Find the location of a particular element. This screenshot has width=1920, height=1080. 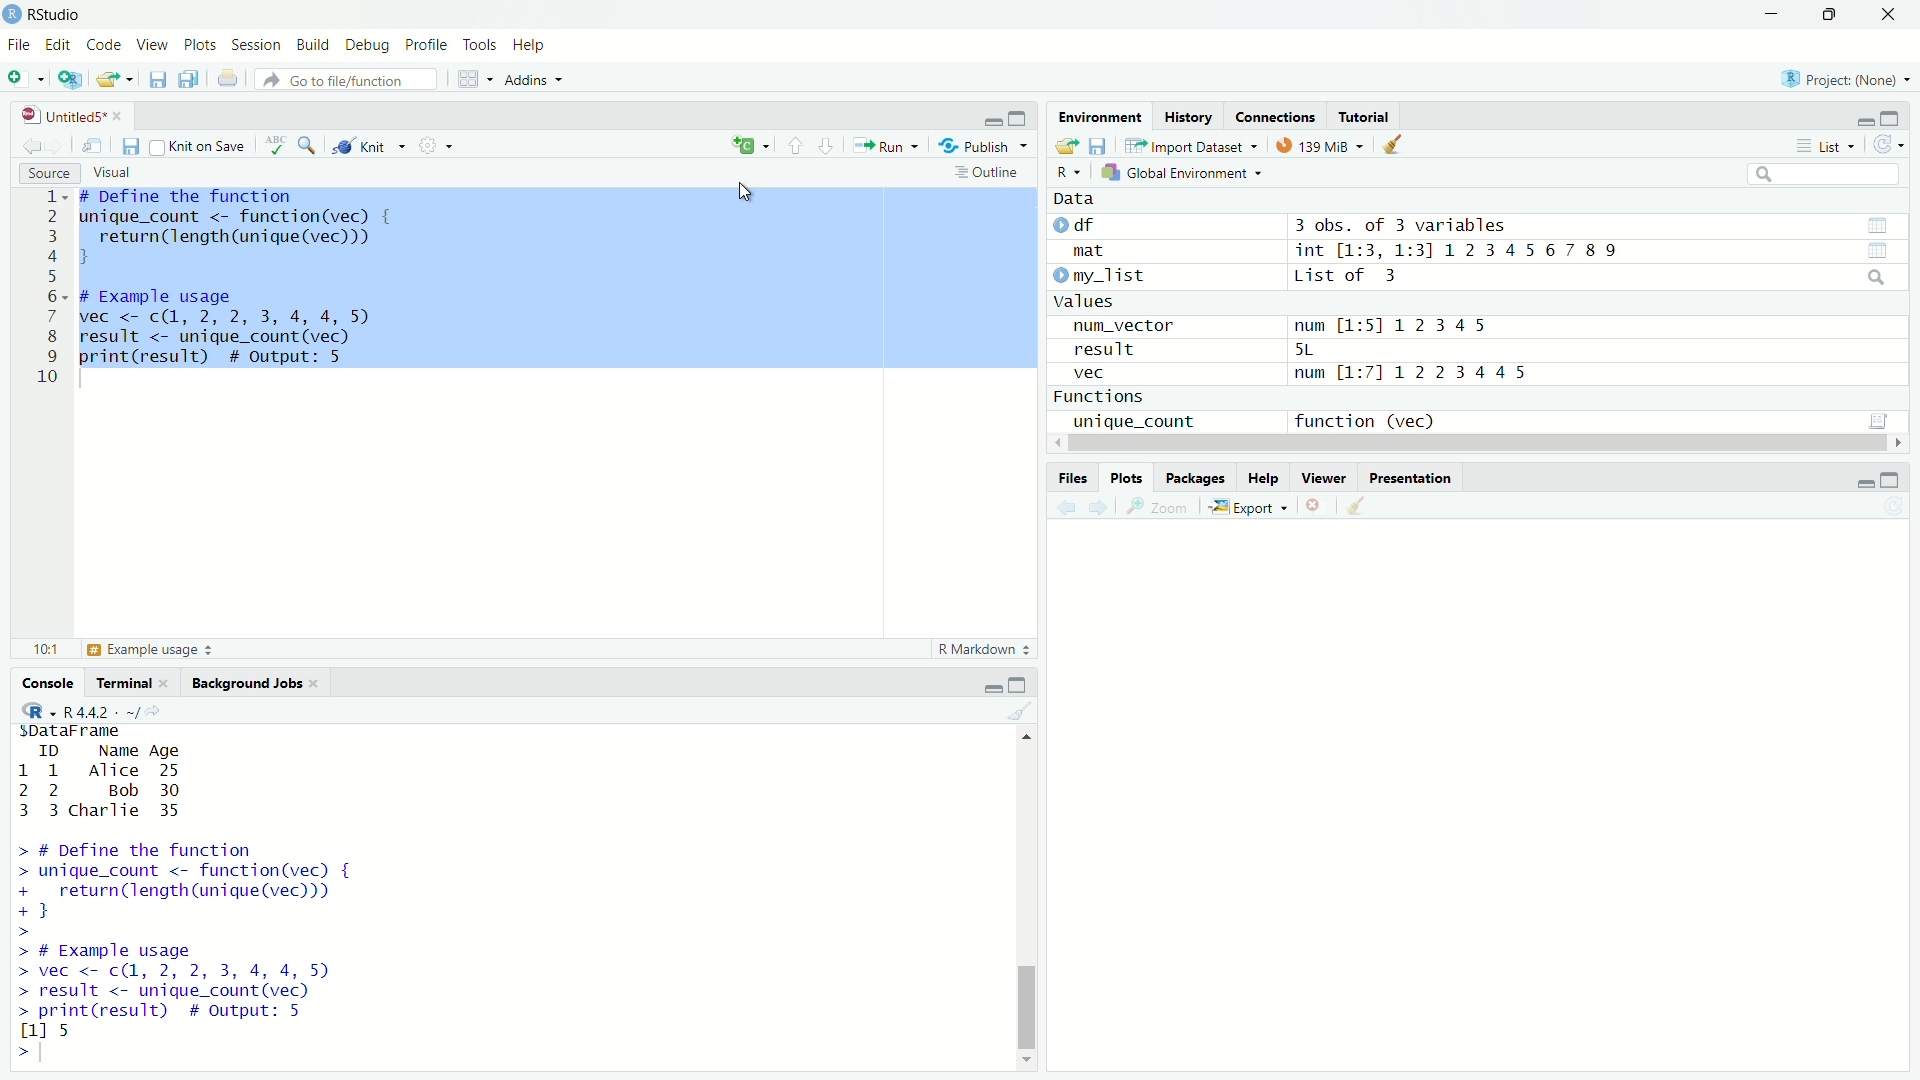

Background is located at coordinates (249, 683).